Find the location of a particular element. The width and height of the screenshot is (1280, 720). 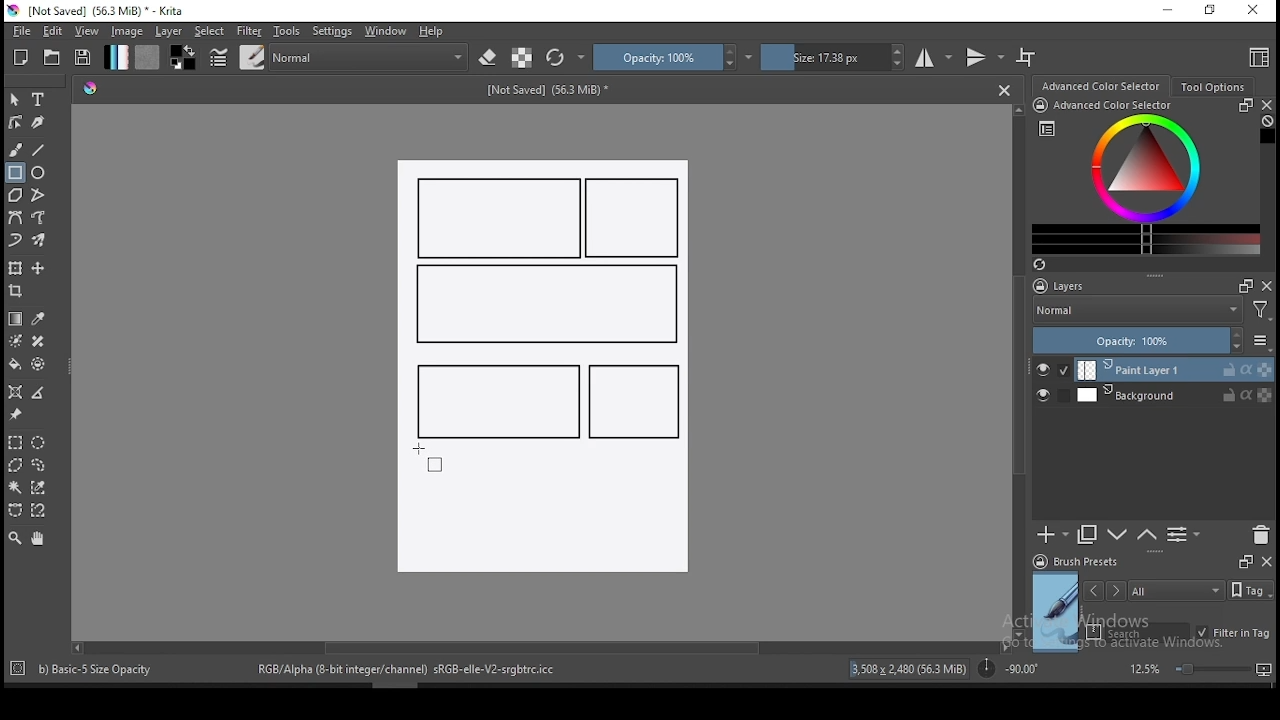

scroll bar is located at coordinates (1020, 370).